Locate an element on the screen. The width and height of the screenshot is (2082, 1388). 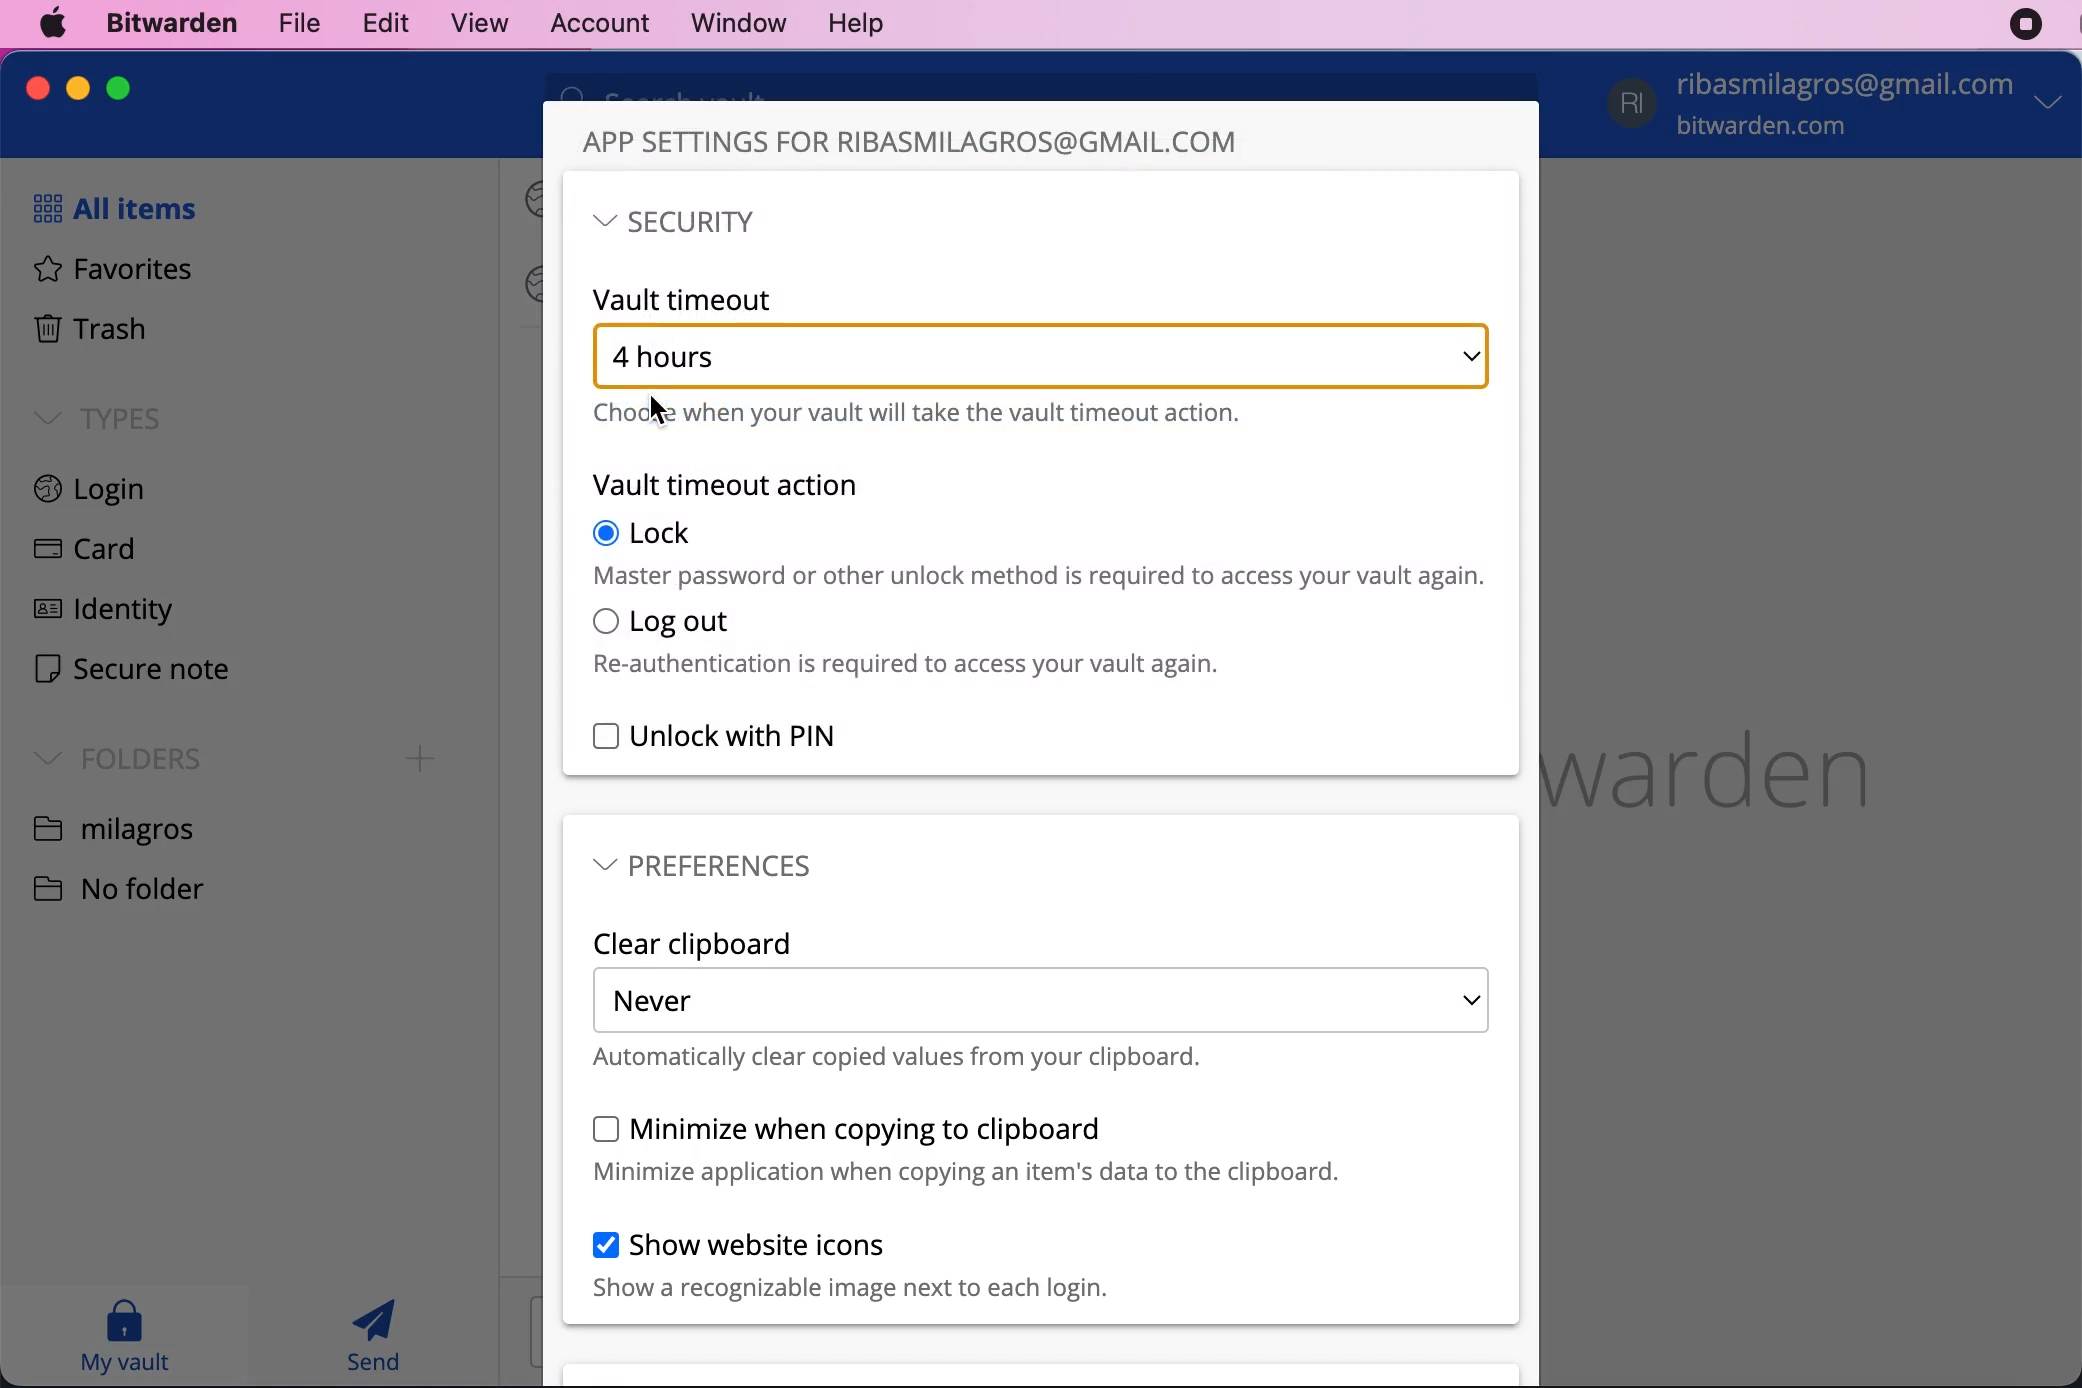
security is located at coordinates (675, 223).